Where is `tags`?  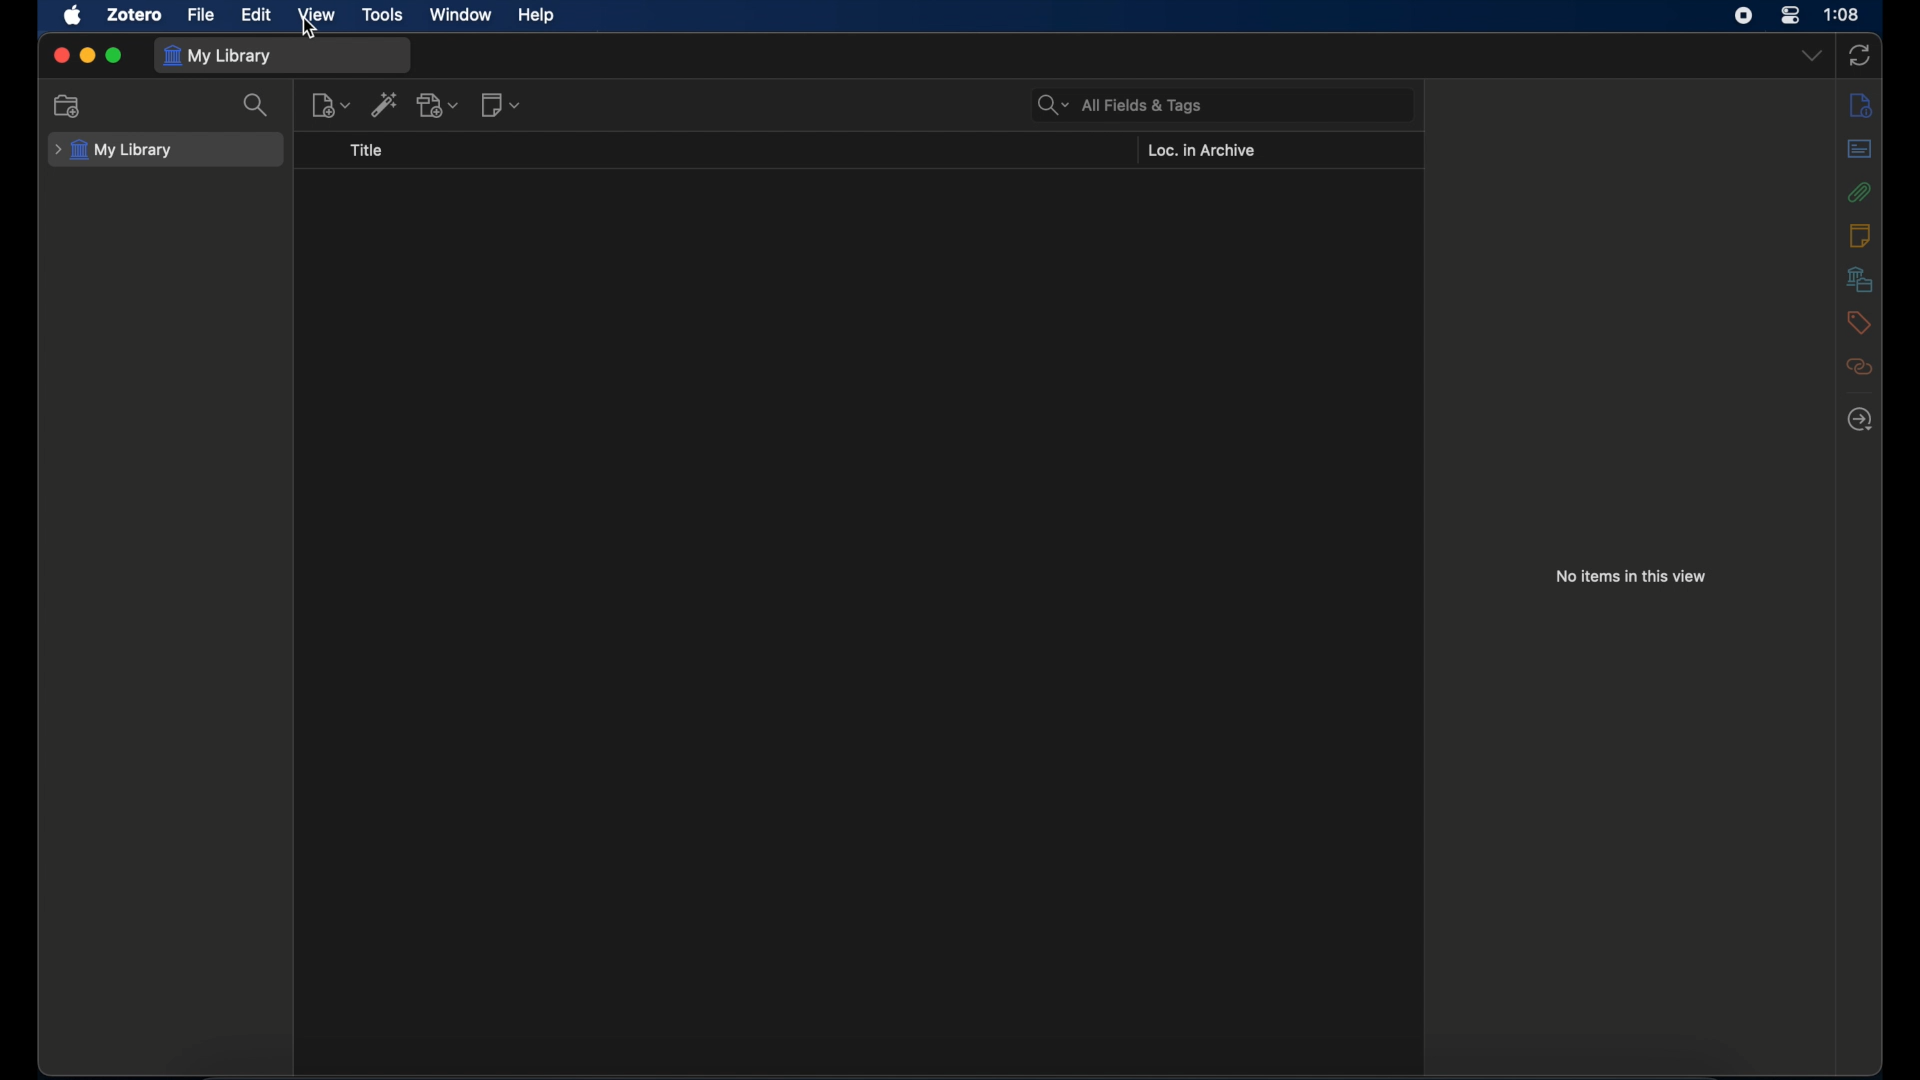
tags is located at coordinates (1858, 323).